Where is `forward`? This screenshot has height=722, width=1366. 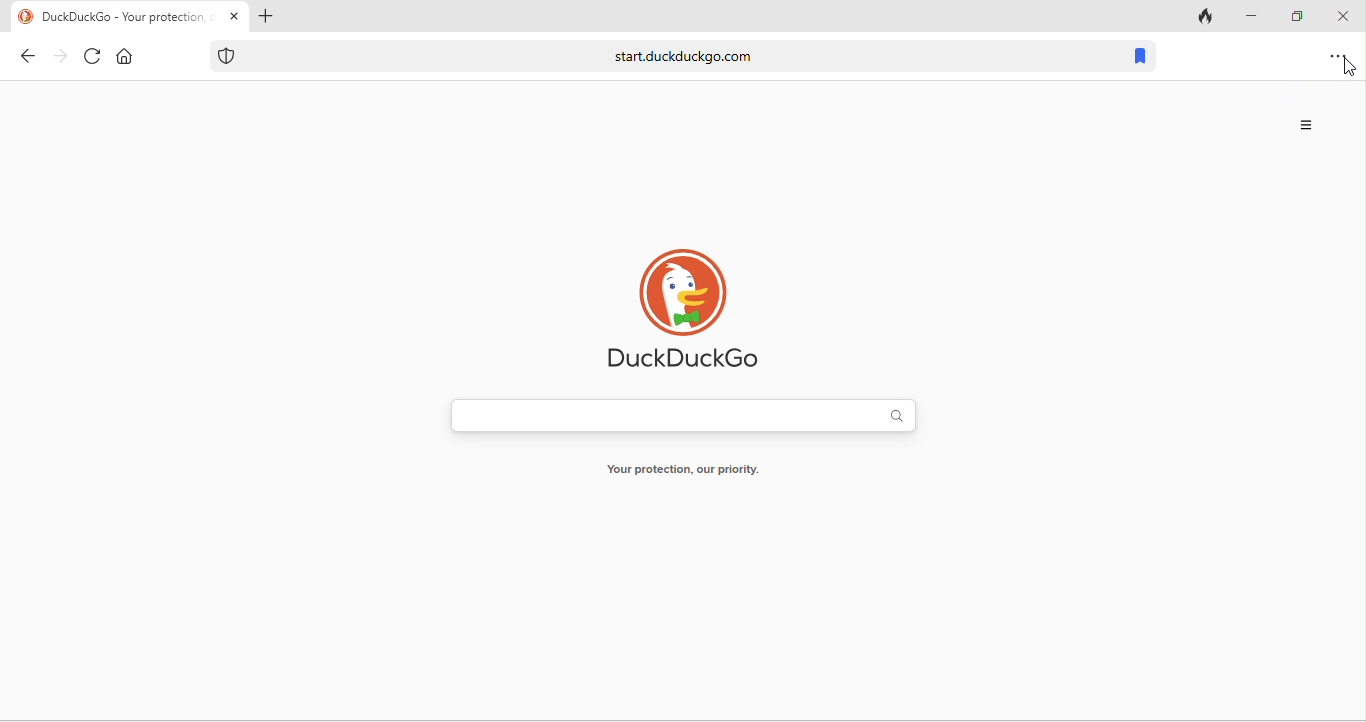 forward is located at coordinates (59, 58).